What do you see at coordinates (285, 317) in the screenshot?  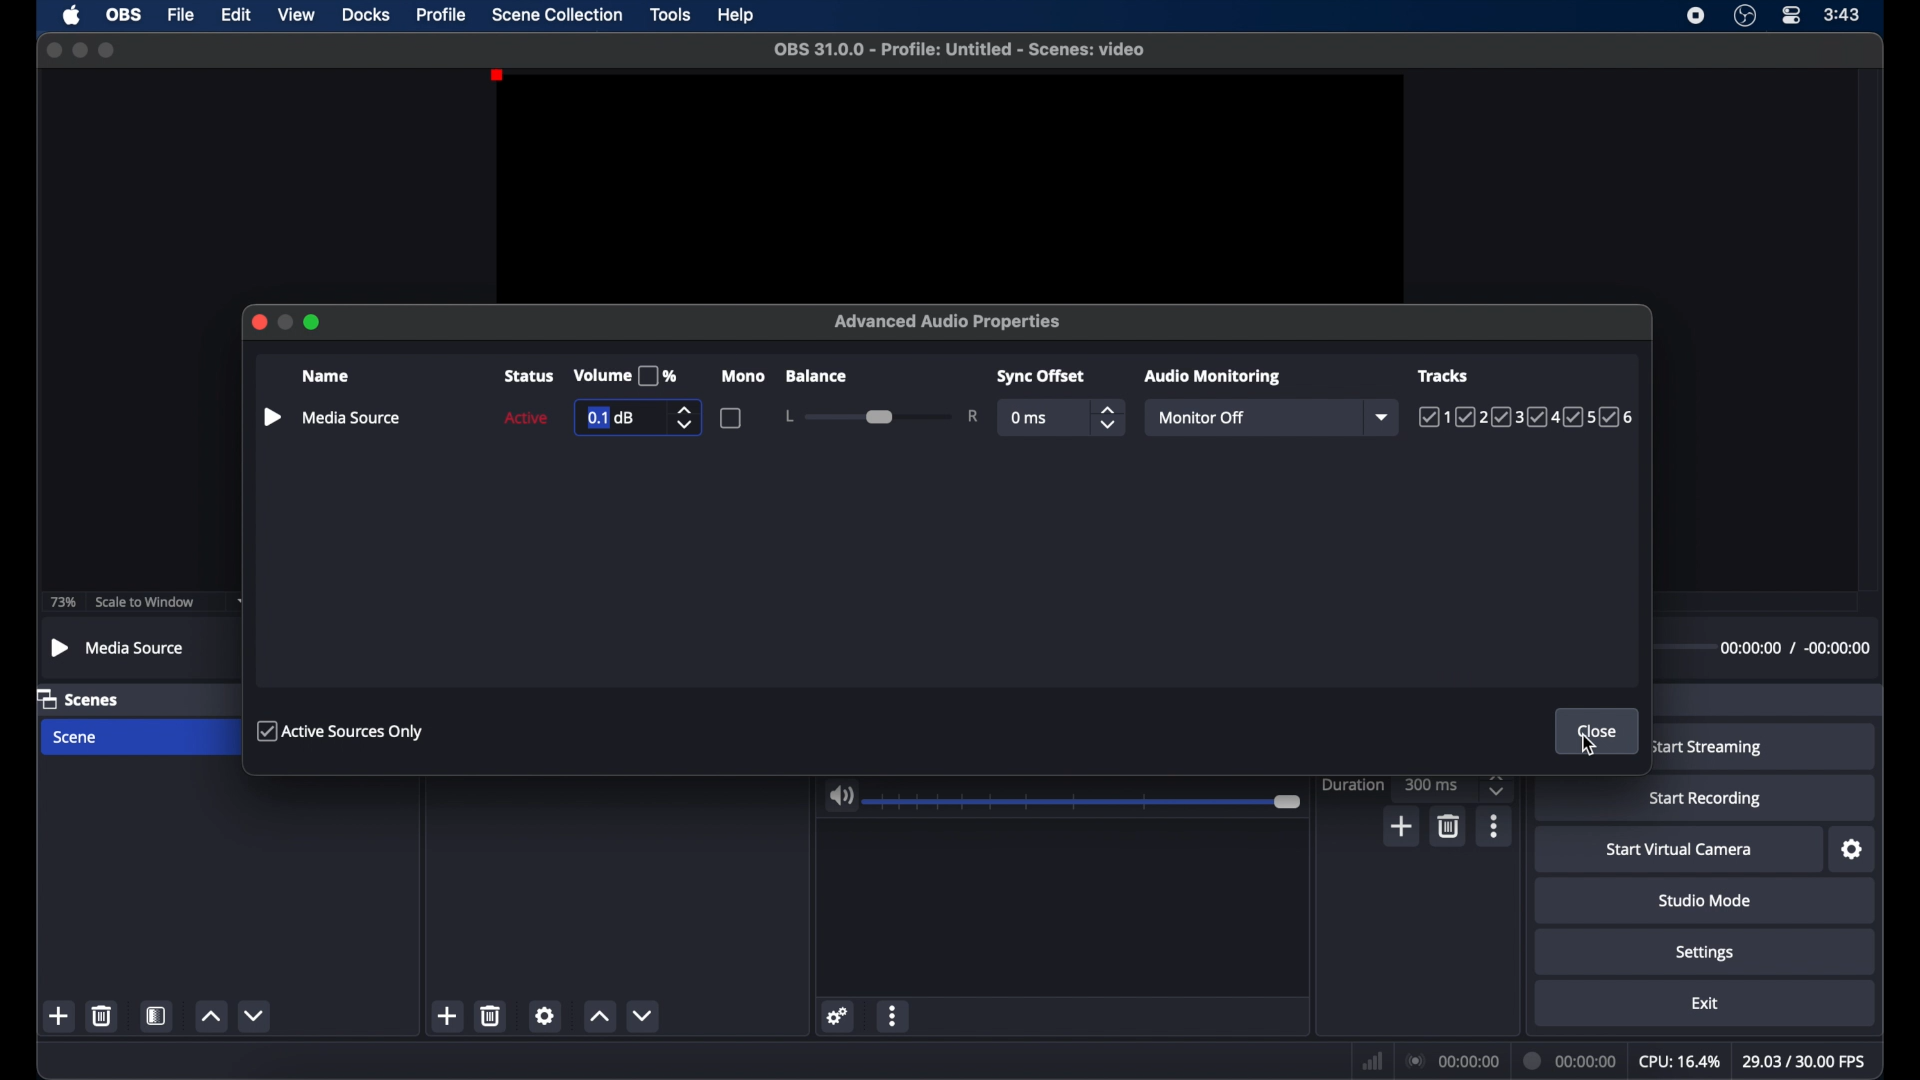 I see `minimize` at bounding box center [285, 317].